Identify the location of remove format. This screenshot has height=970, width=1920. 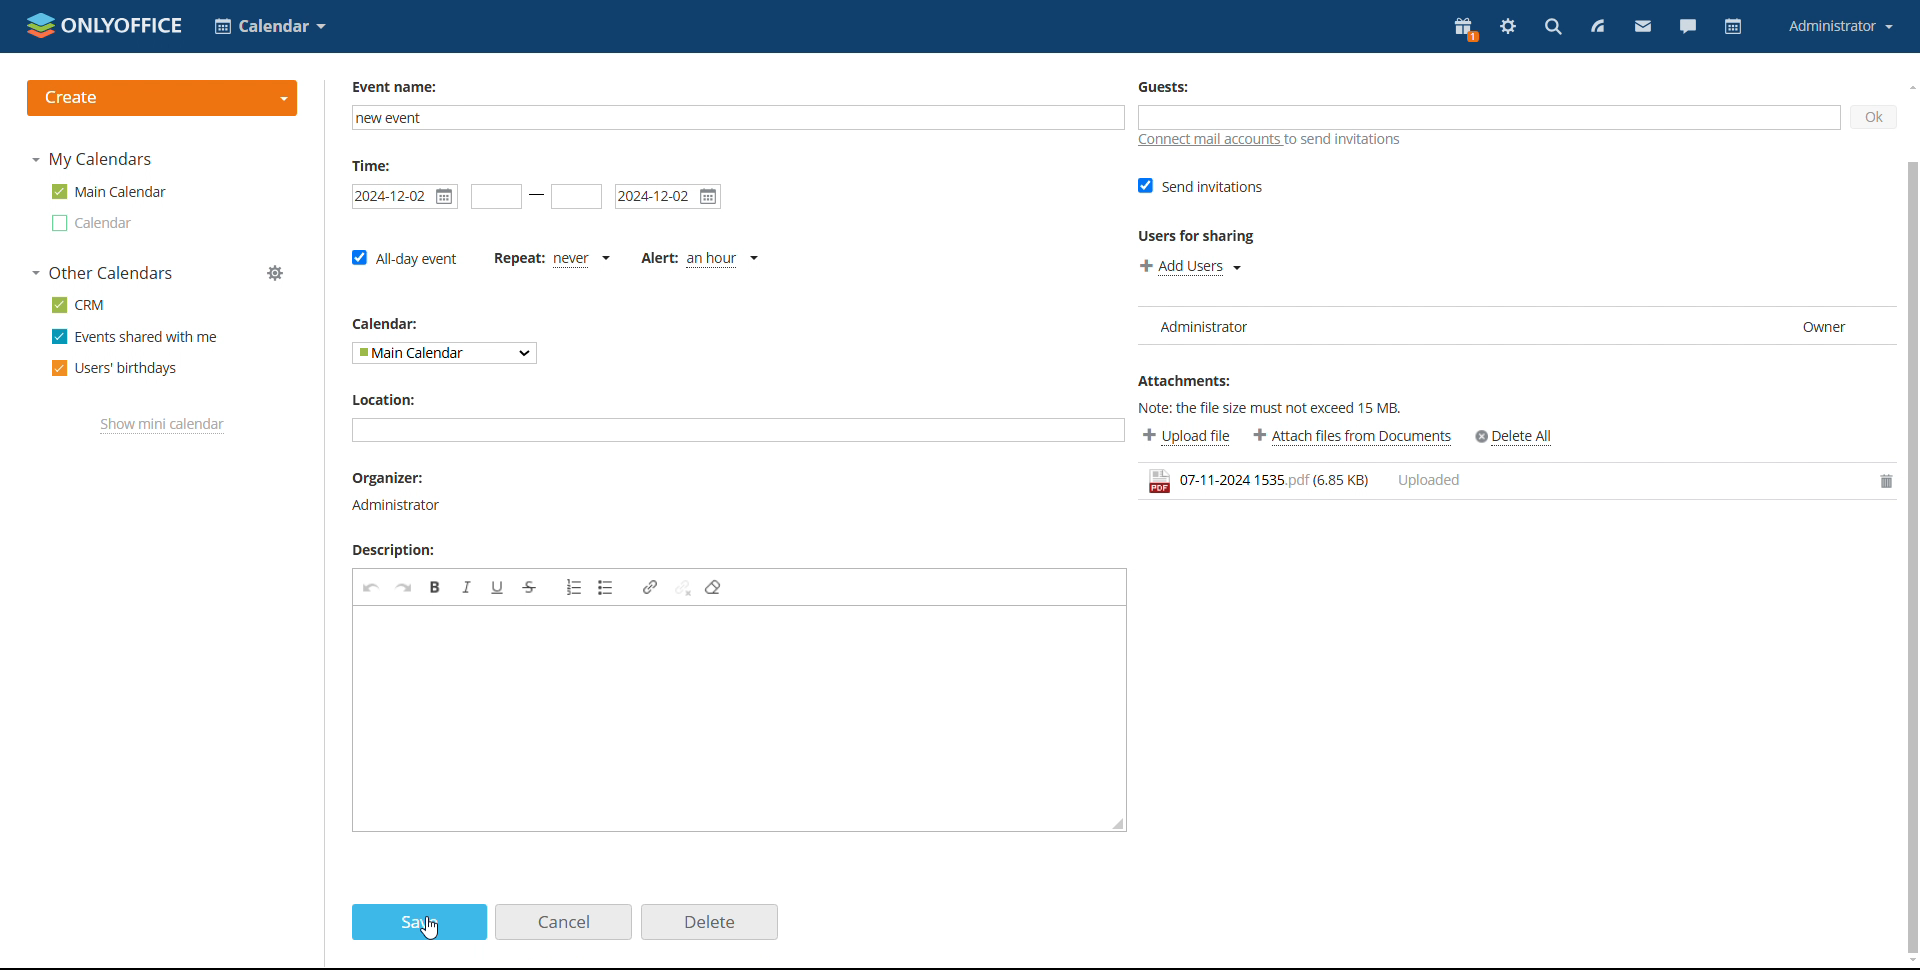
(713, 587).